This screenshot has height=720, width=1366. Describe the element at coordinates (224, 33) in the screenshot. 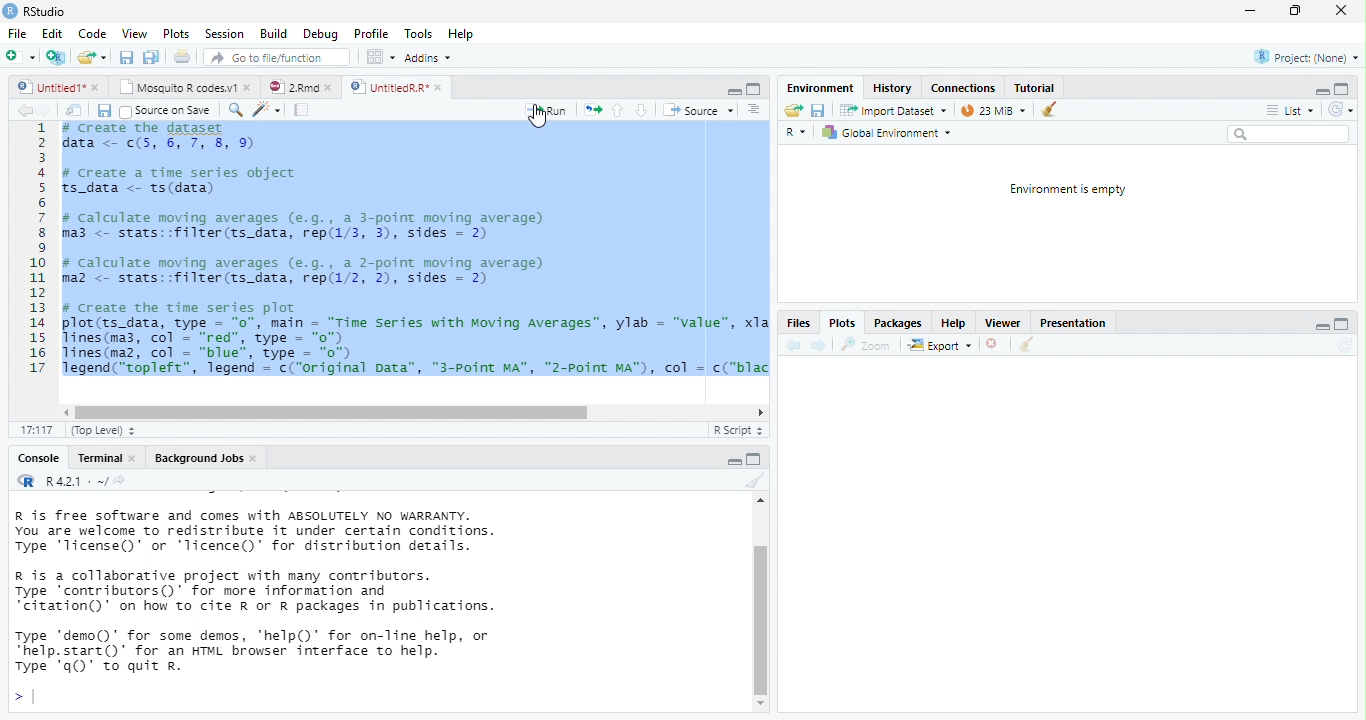

I see `Session` at that location.